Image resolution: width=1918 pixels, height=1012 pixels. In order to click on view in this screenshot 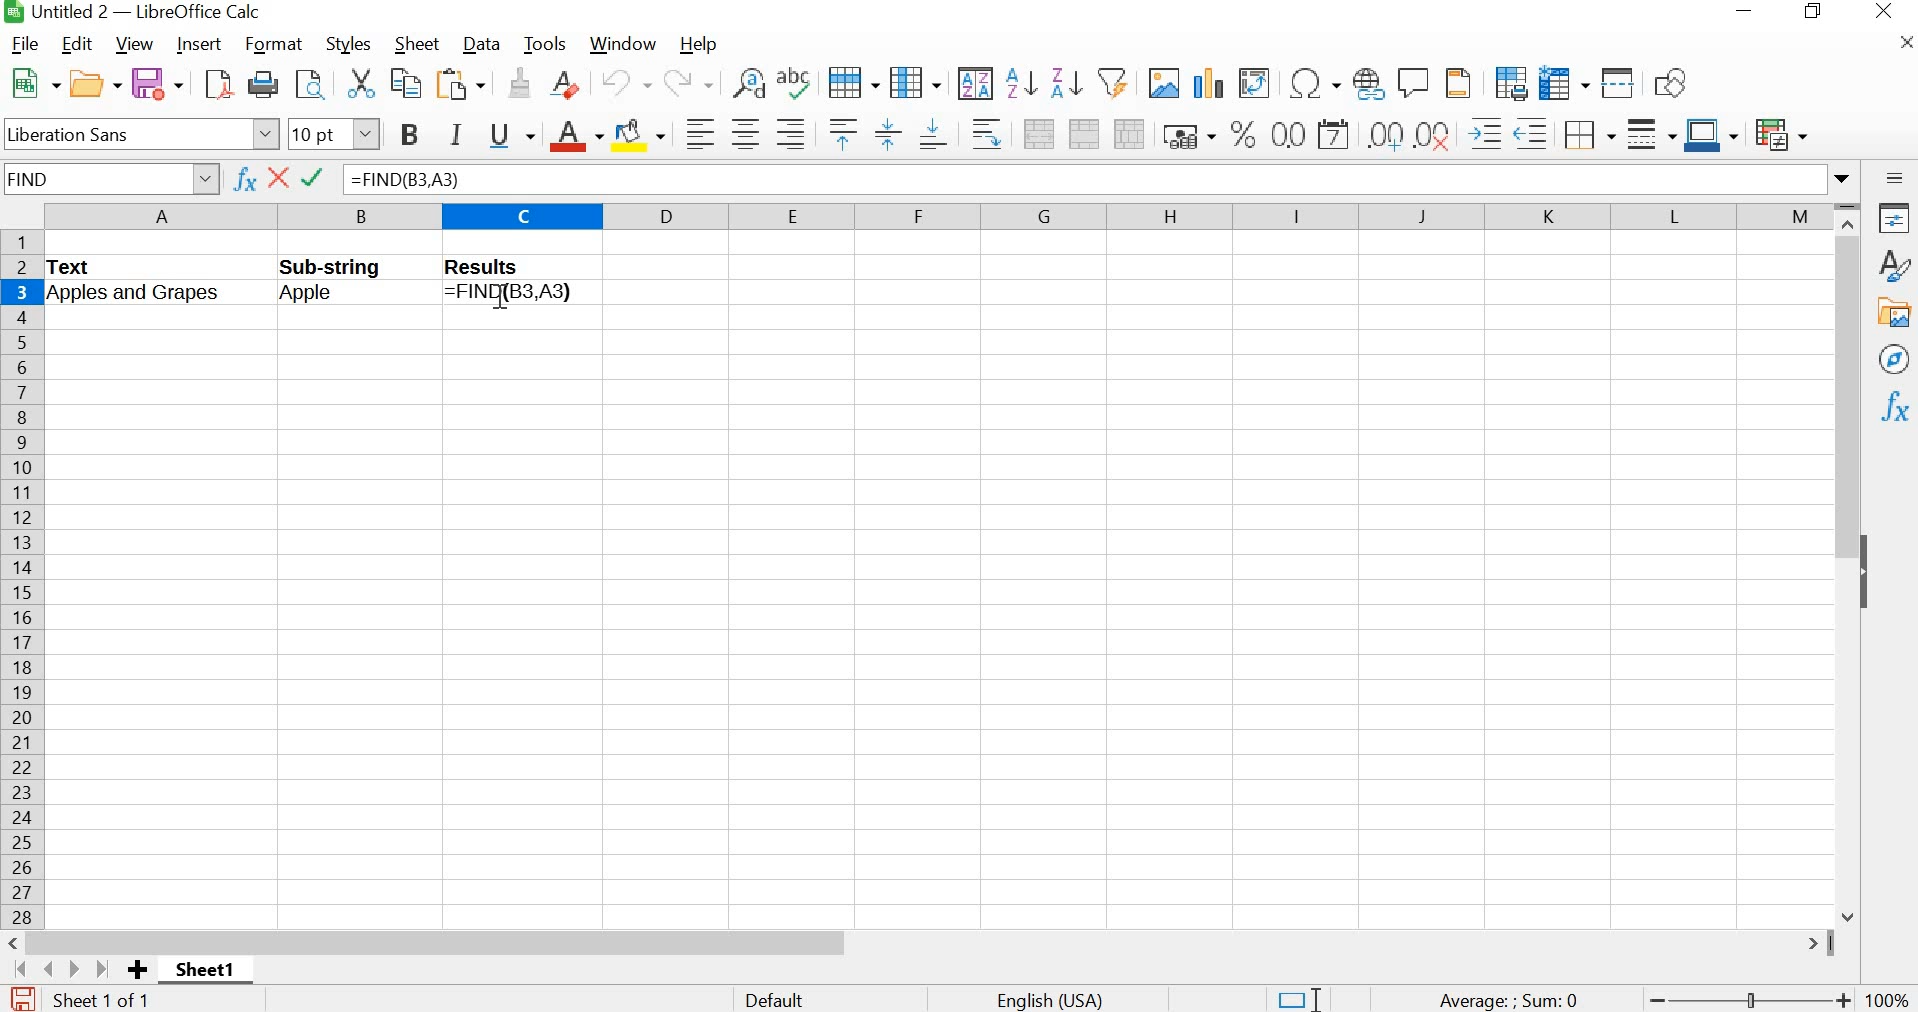, I will do `click(131, 43)`.